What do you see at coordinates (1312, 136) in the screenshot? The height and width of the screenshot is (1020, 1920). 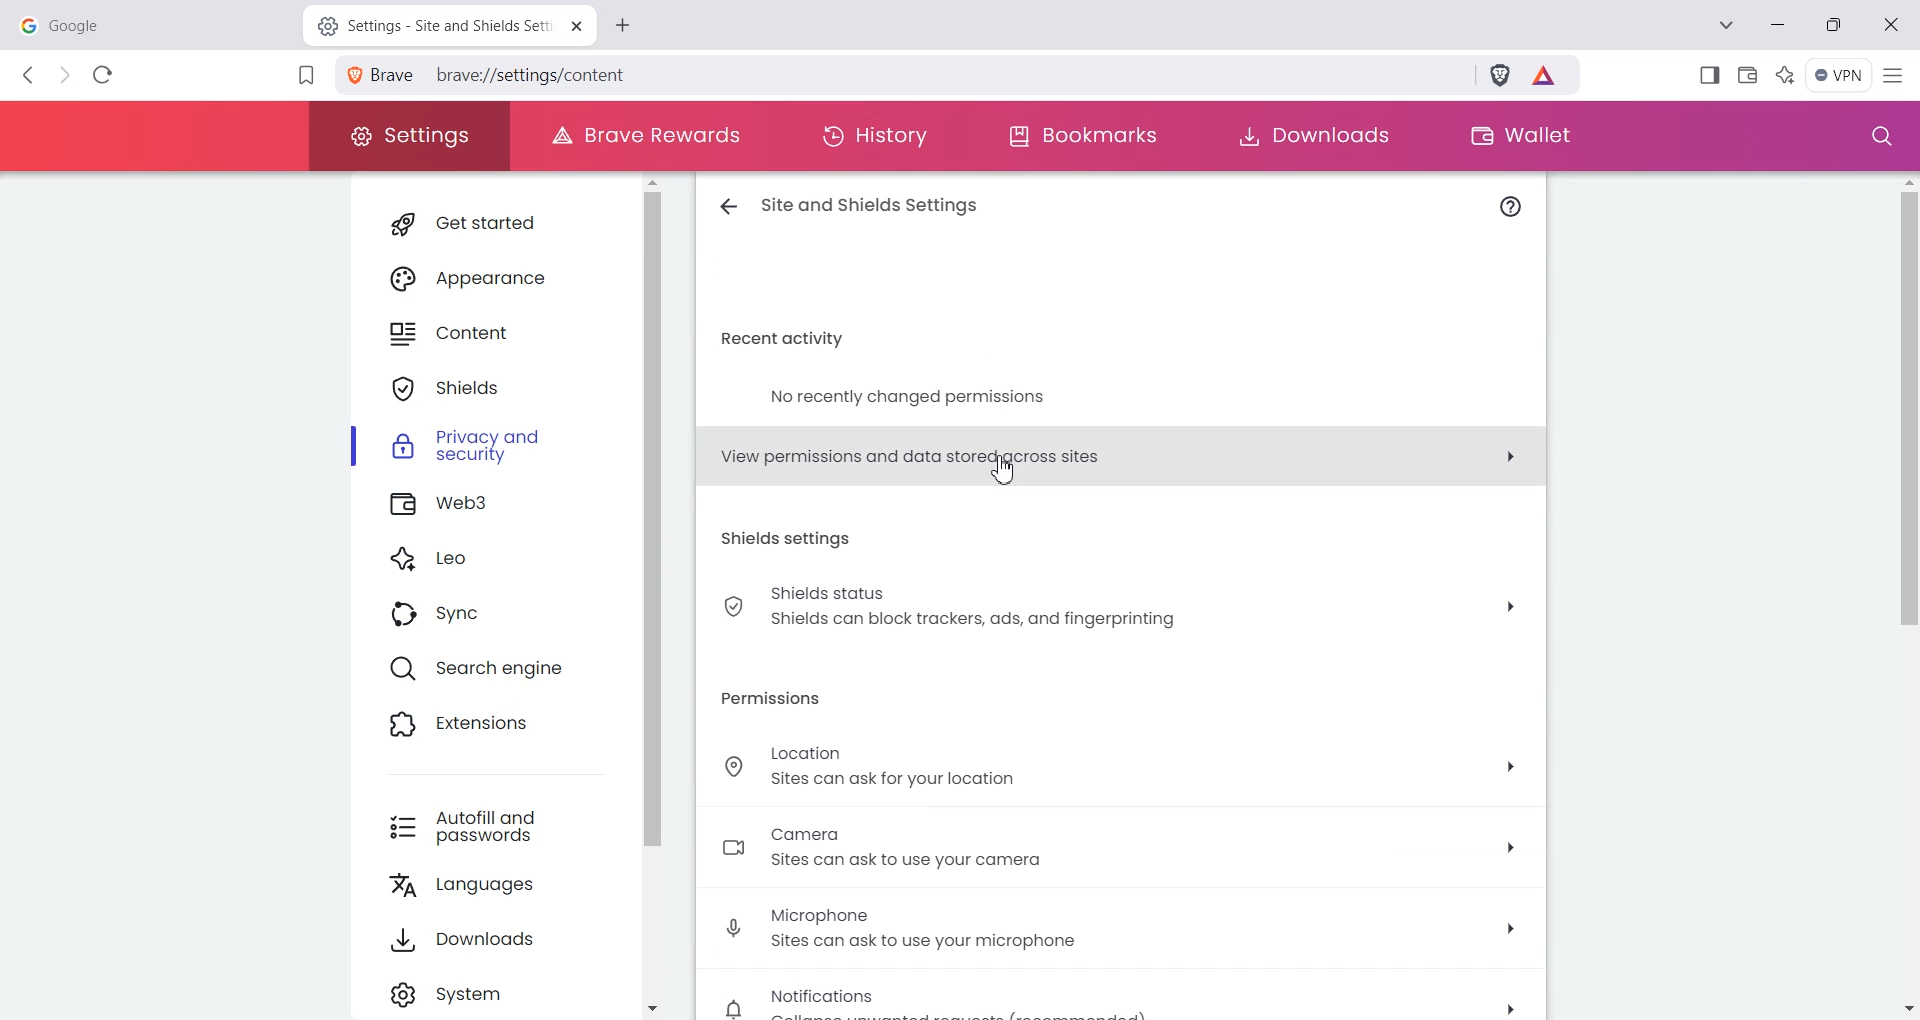 I see `Downloads` at bounding box center [1312, 136].